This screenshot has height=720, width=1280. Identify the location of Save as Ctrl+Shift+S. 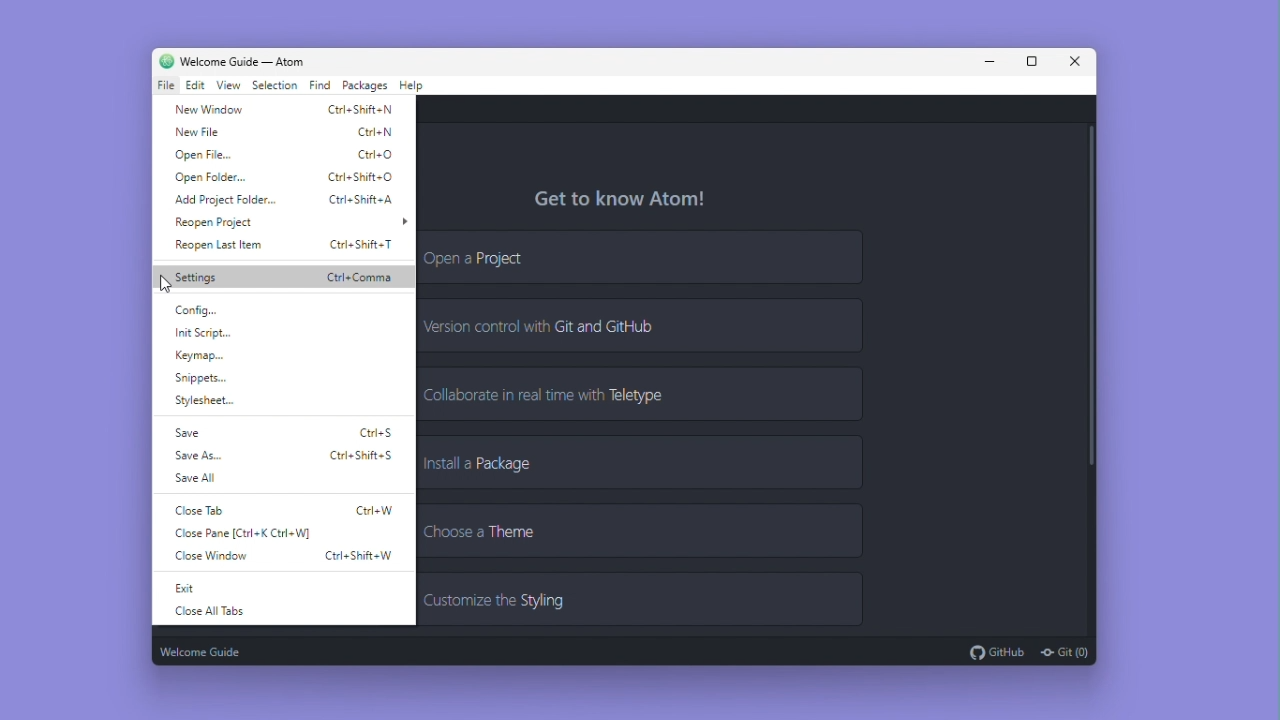
(284, 457).